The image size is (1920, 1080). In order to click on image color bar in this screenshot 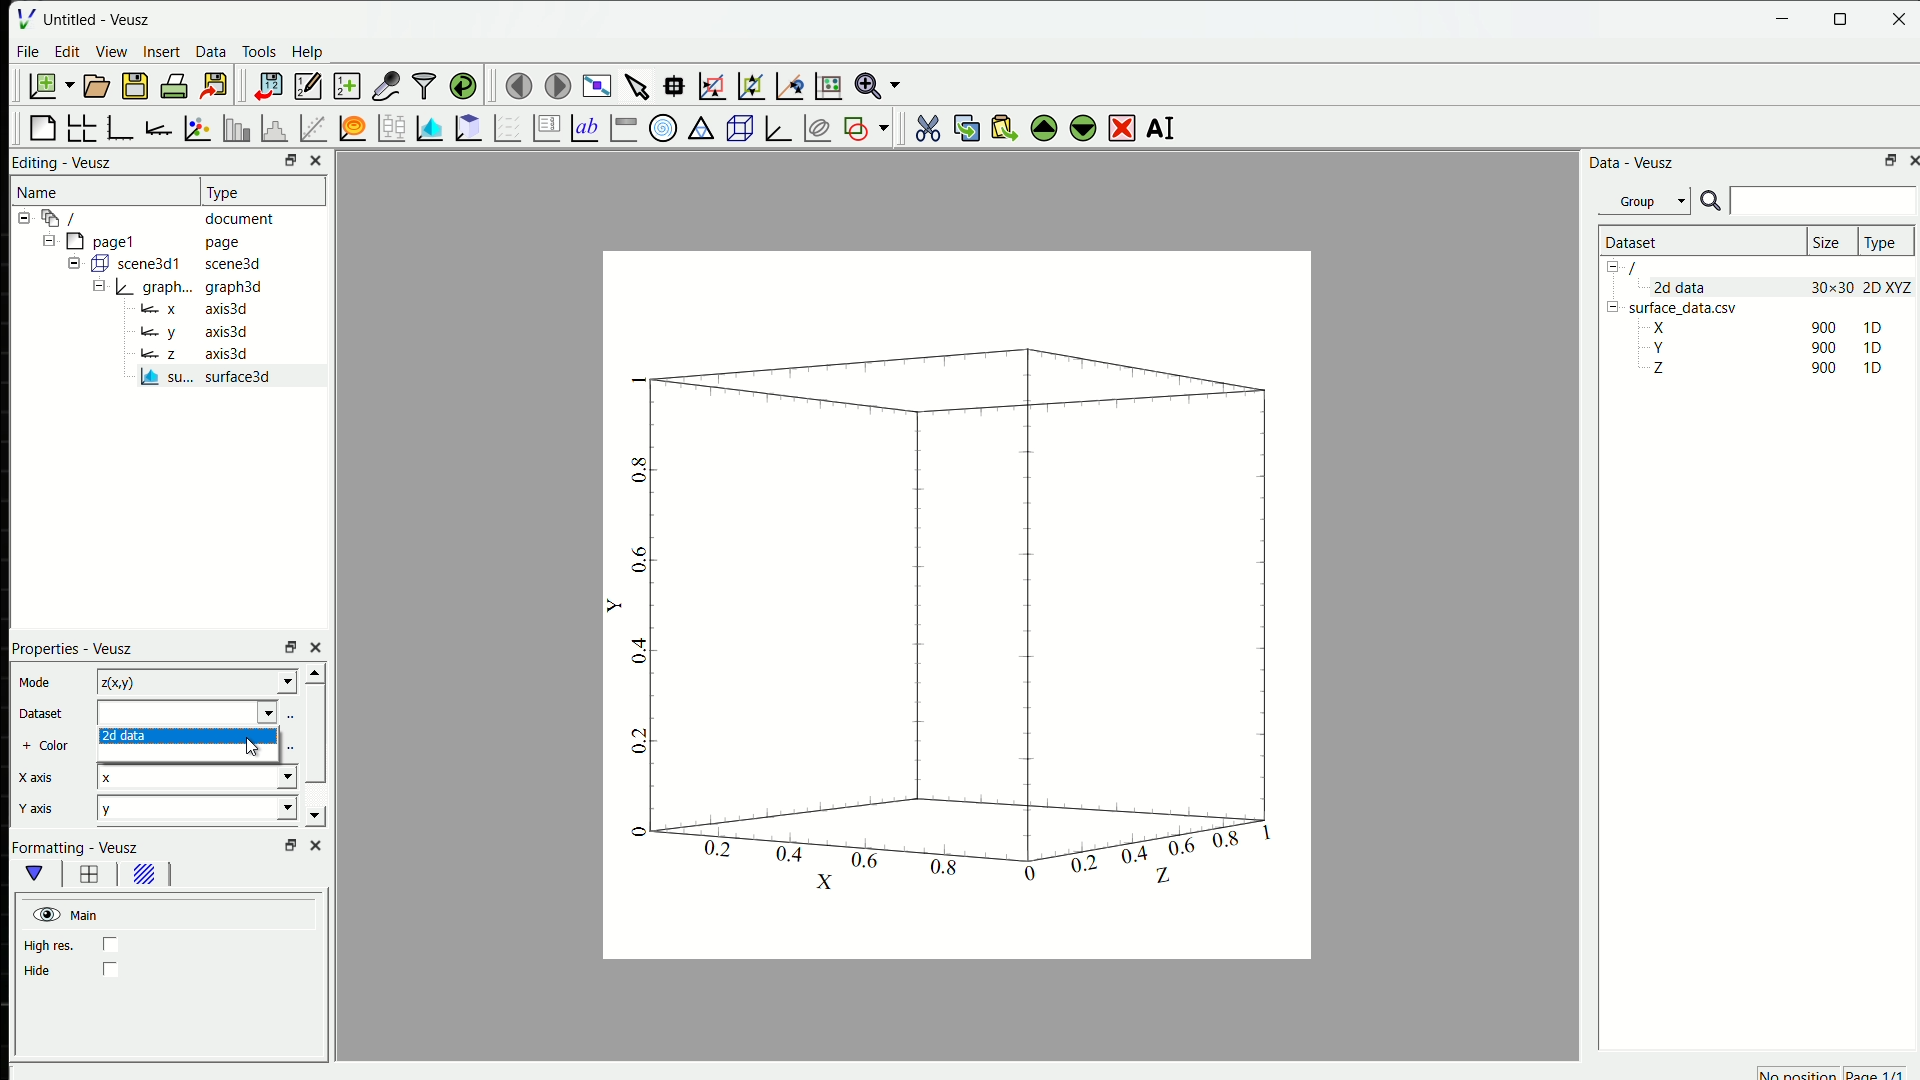, I will do `click(626, 128)`.